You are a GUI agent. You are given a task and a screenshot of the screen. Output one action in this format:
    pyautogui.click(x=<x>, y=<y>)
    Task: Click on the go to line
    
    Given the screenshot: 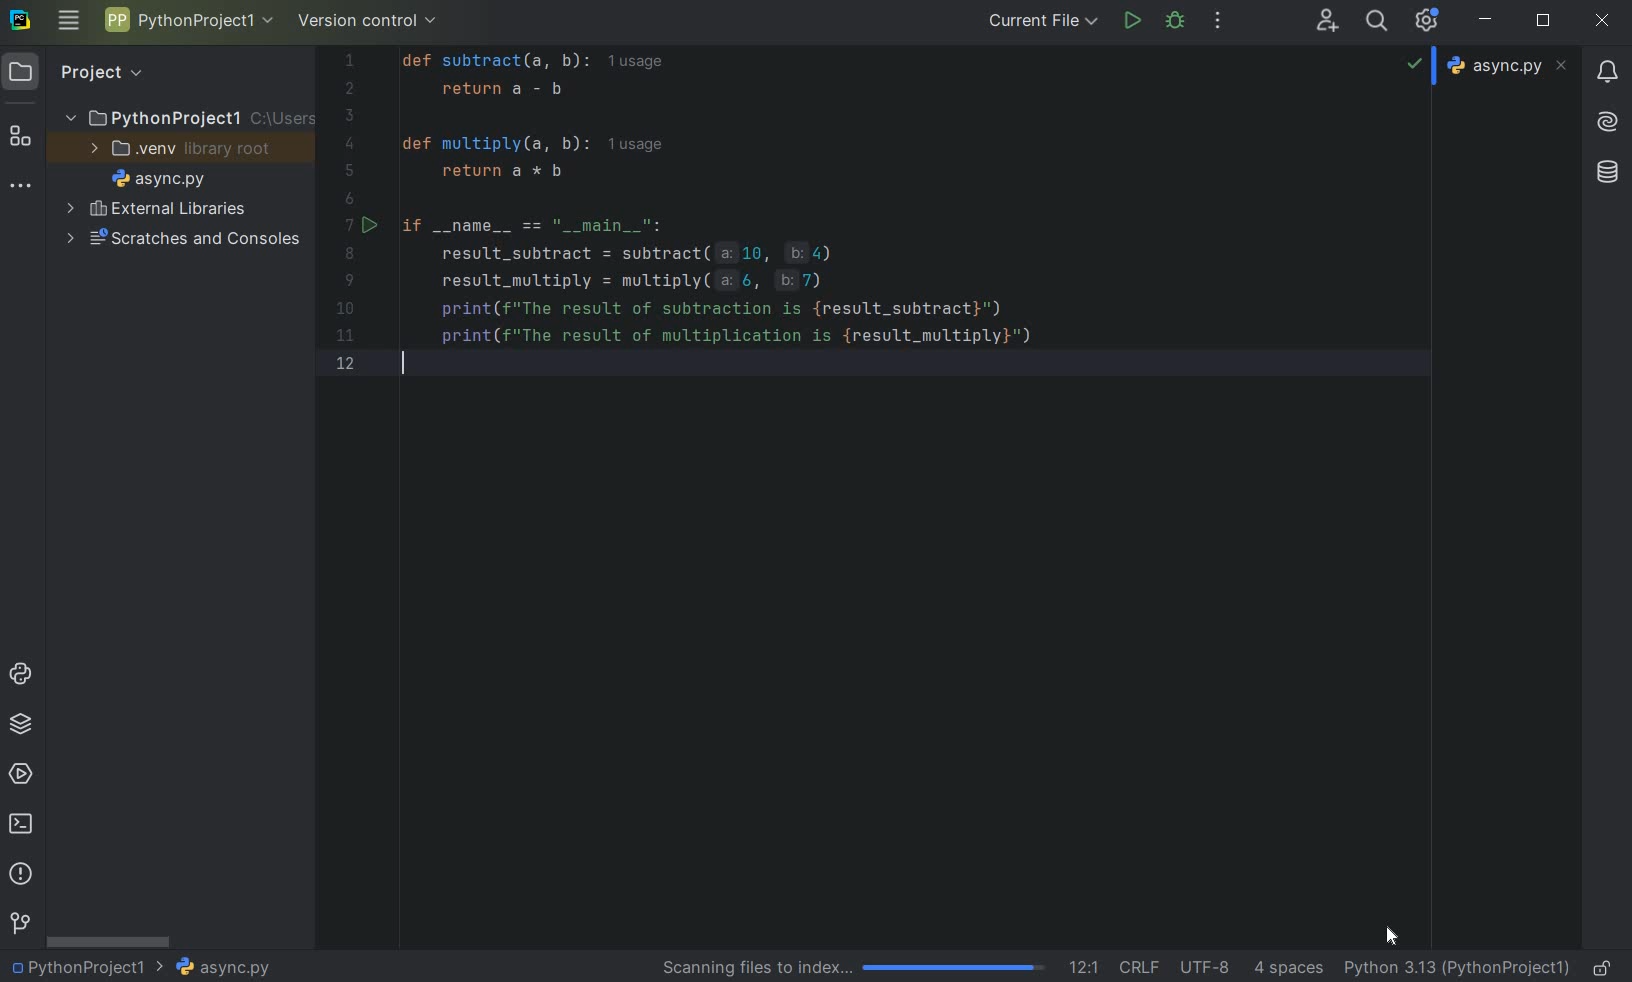 What is the action you would take?
    pyautogui.click(x=1084, y=965)
    